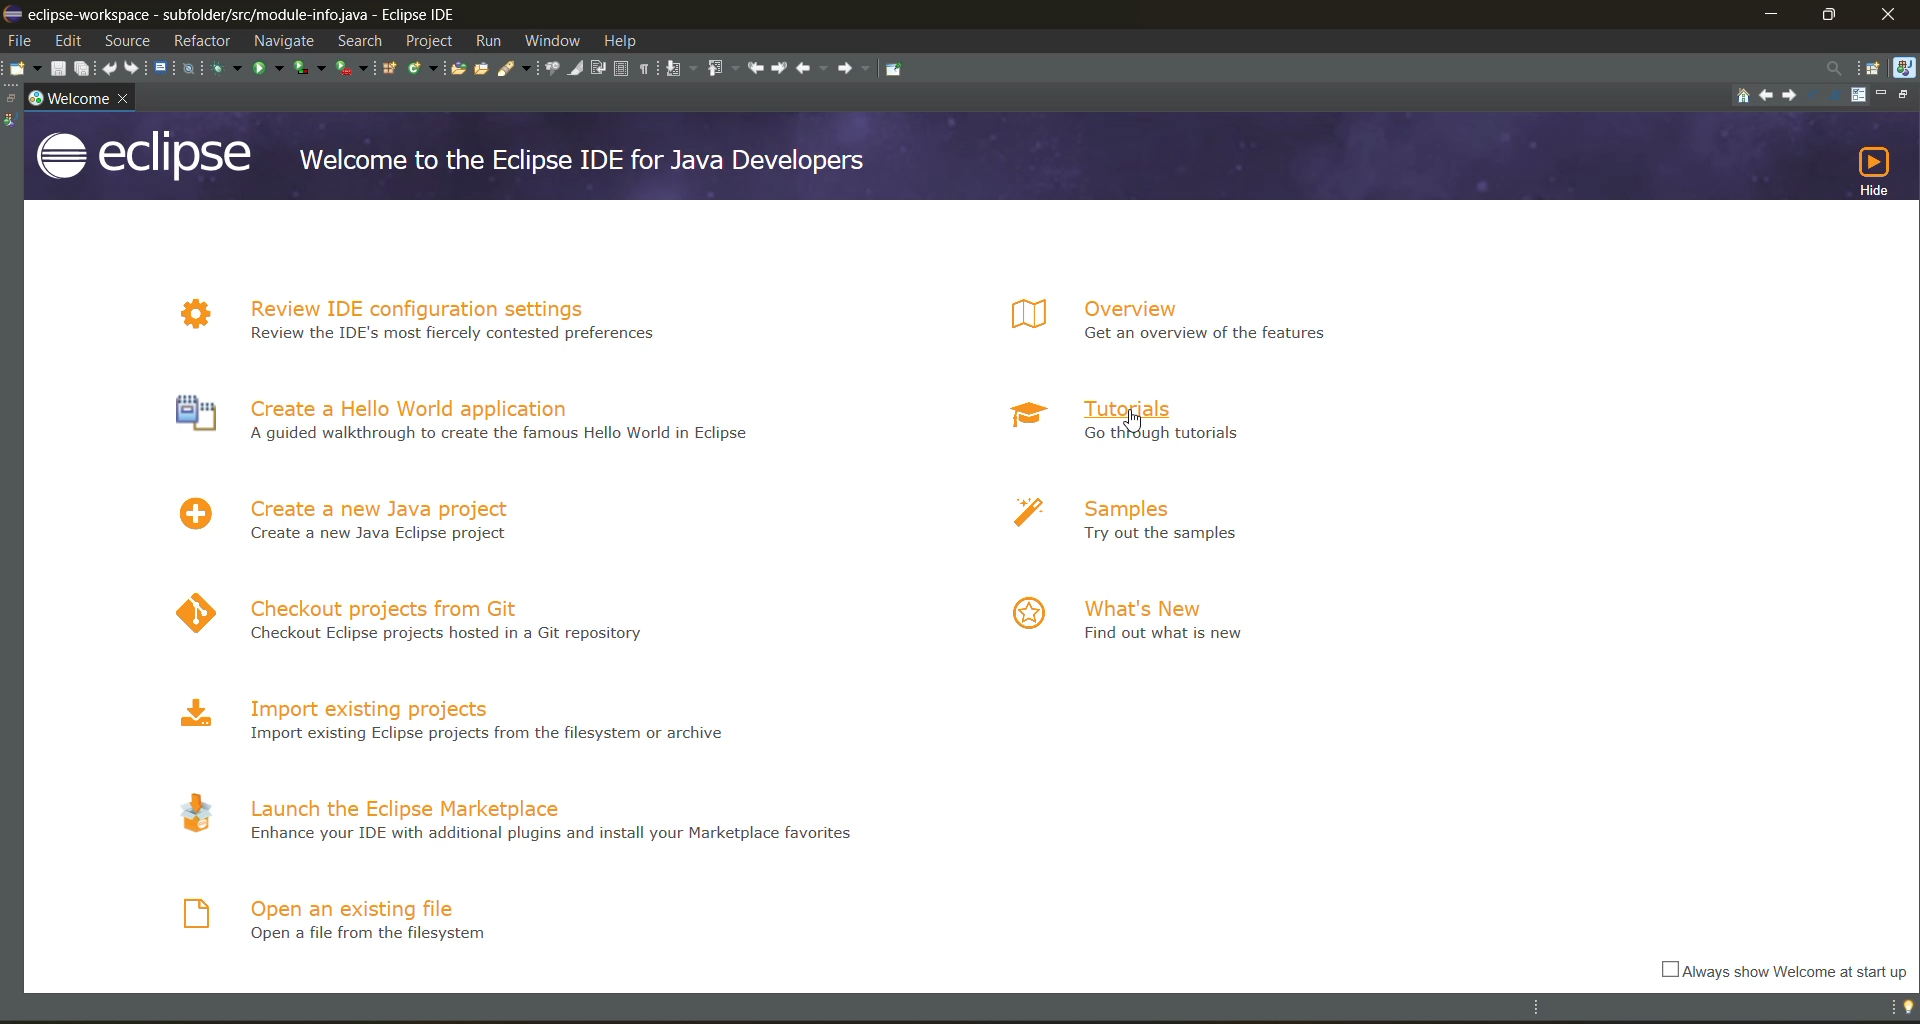 This screenshot has height=1024, width=1920. I want to click on tip of the day, so click(1907, 1009).